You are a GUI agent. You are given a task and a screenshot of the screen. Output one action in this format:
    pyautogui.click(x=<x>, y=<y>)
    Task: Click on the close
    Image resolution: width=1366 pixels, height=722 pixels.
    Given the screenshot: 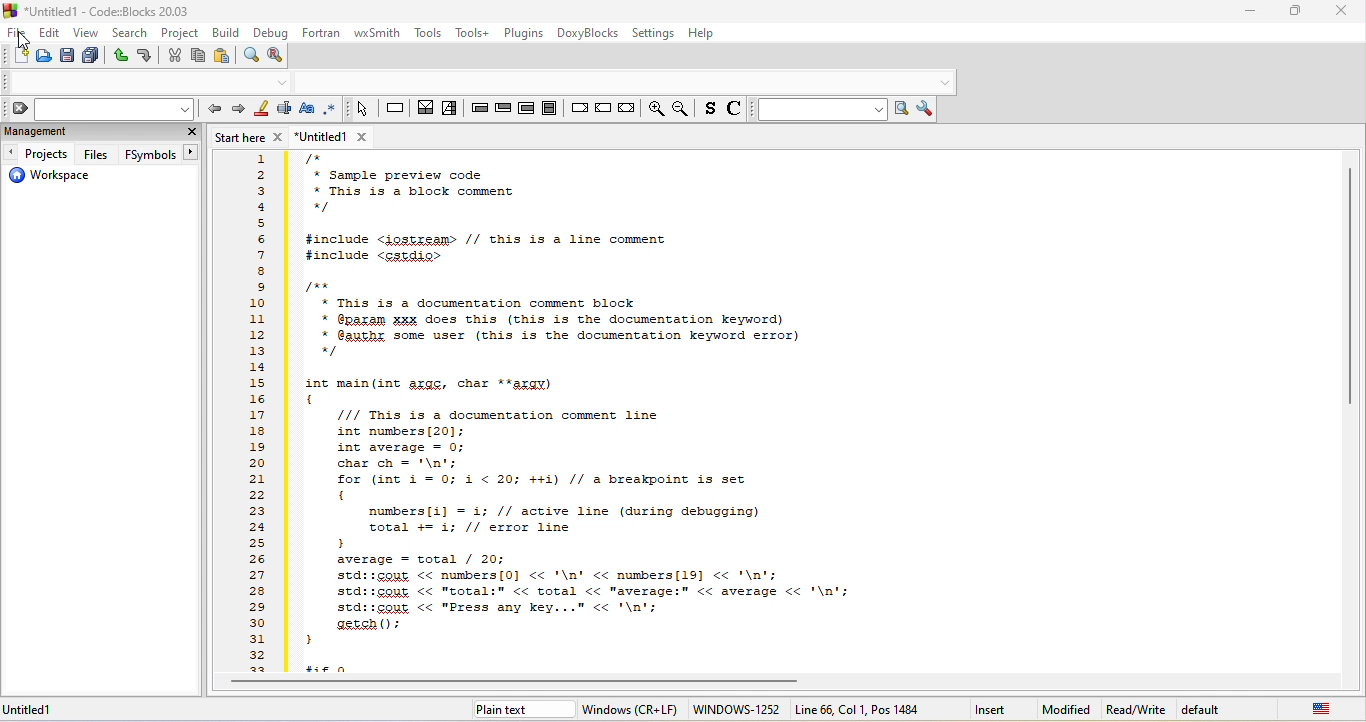 What is the action you would take?
    pyautogui.click(x=188, y=131)
    